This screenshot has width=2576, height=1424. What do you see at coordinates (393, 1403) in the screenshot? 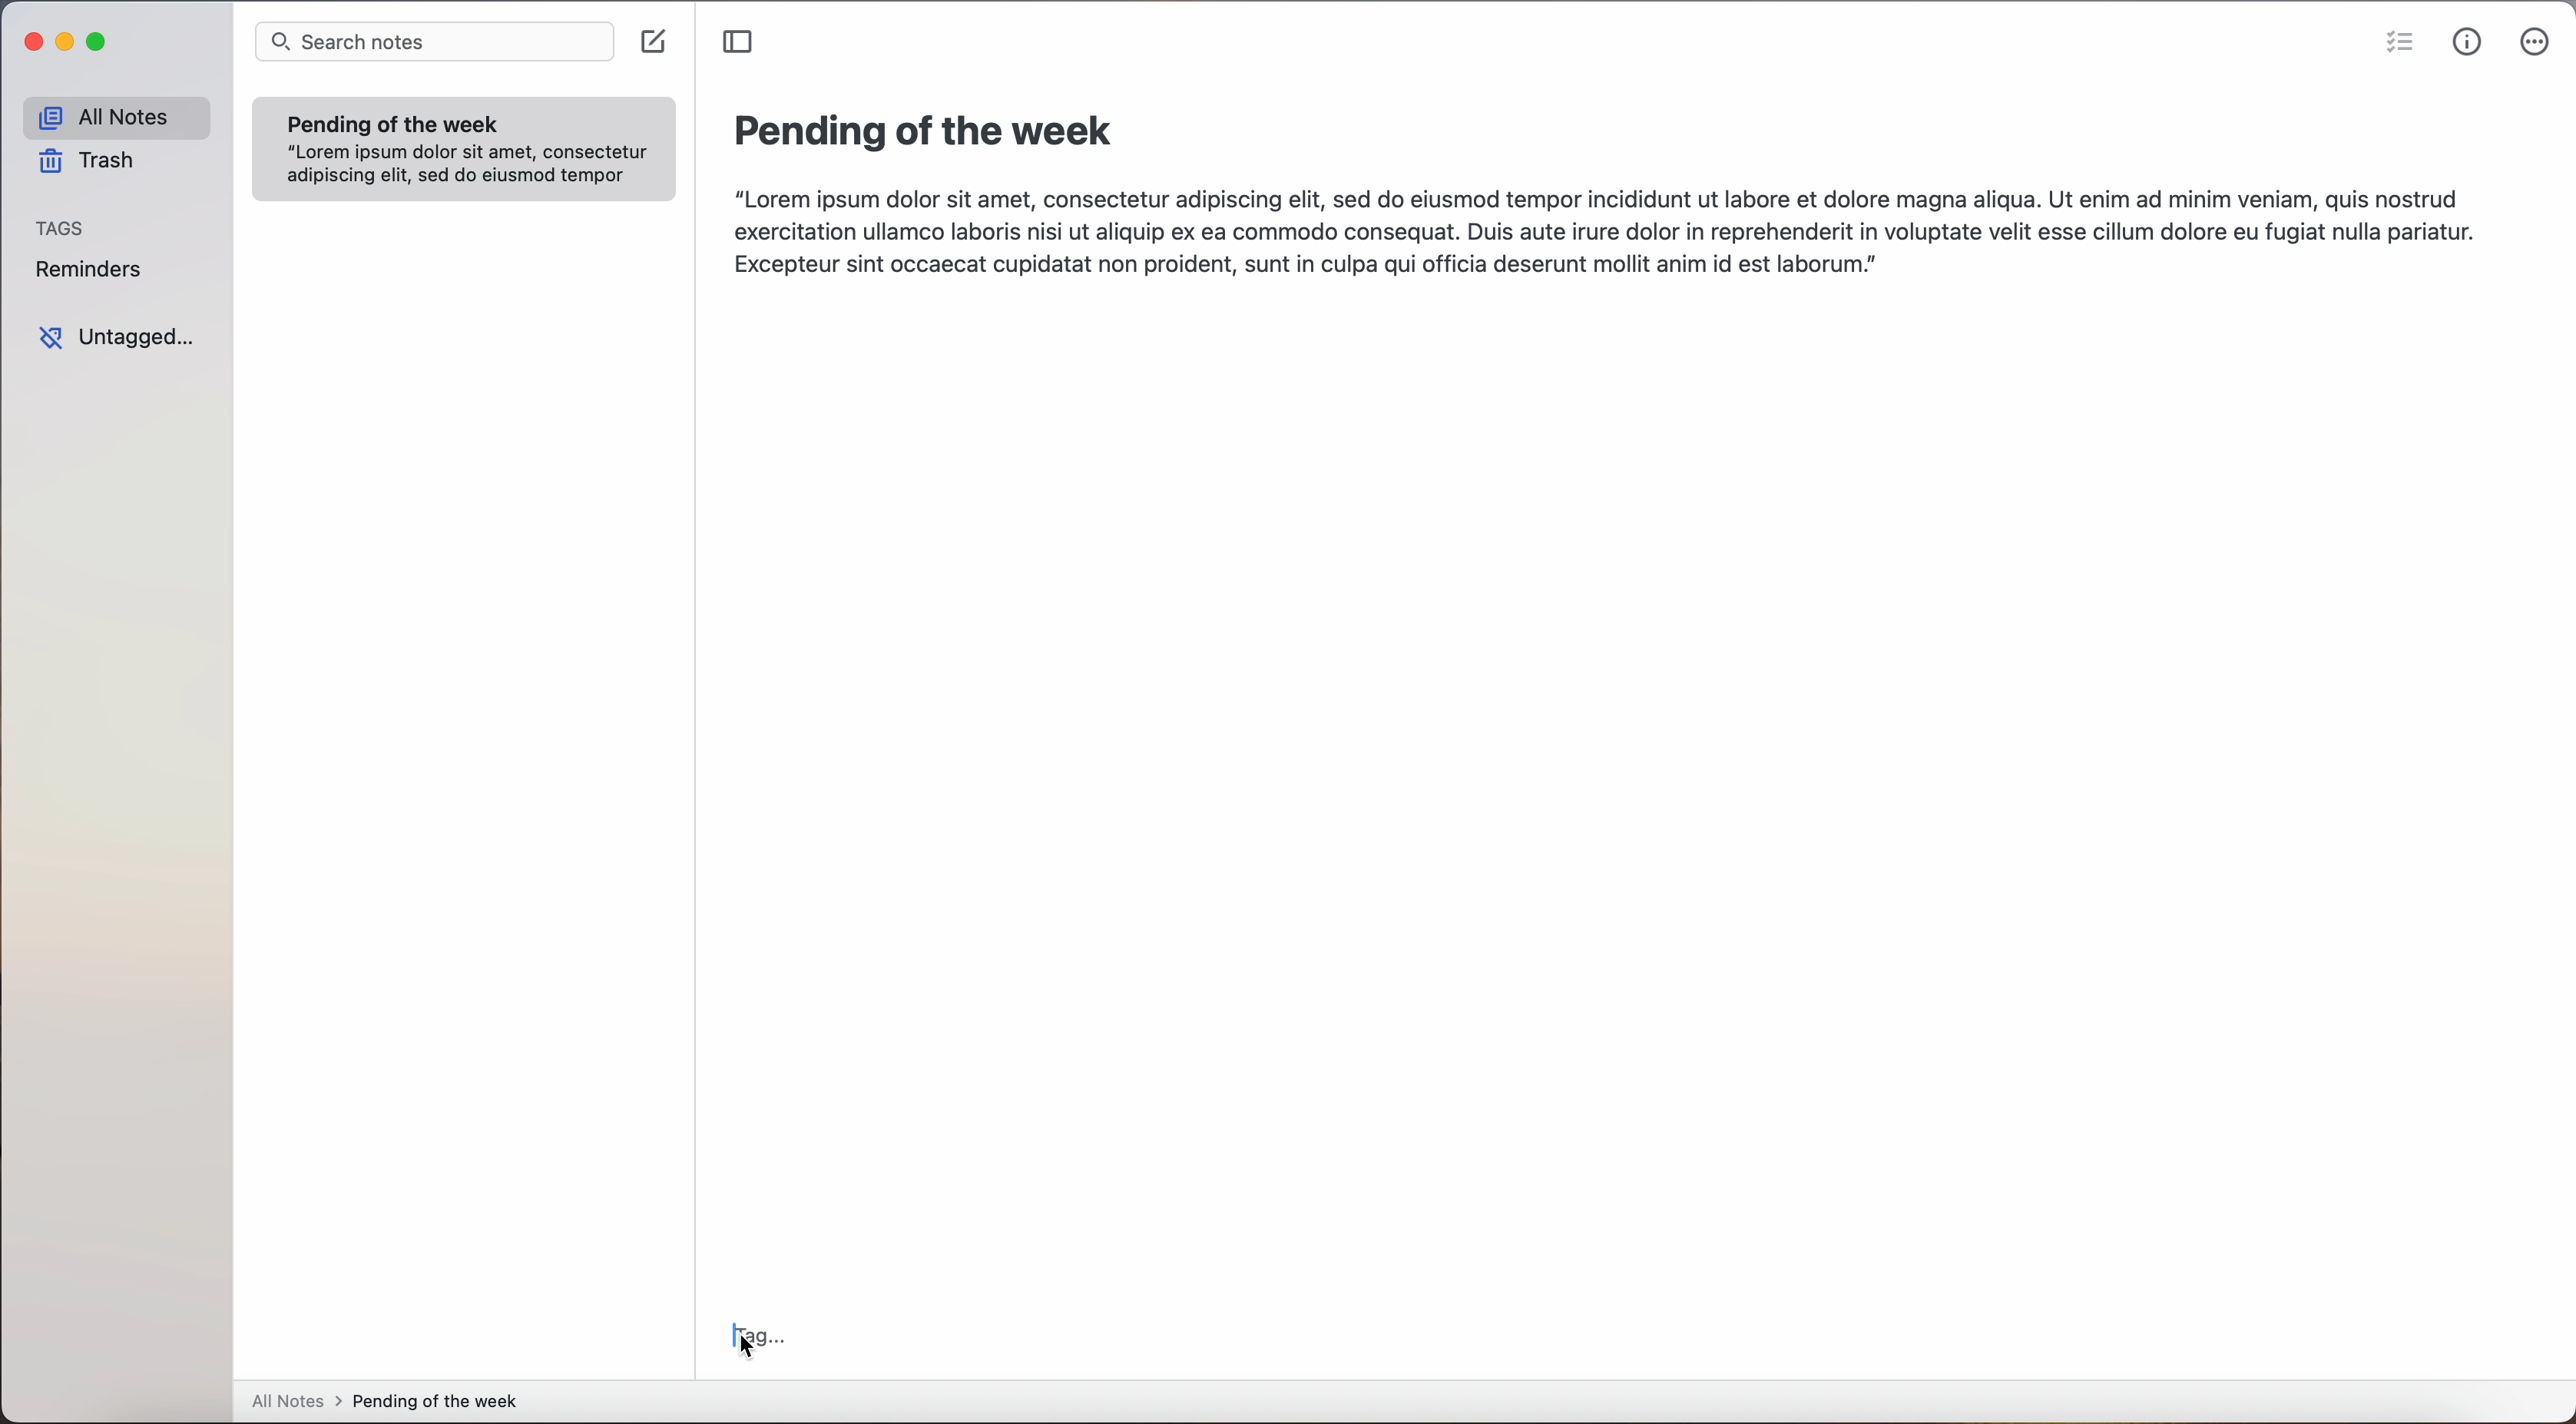
I see `all notes > pending of the week` at bounding box center [393, 1403].